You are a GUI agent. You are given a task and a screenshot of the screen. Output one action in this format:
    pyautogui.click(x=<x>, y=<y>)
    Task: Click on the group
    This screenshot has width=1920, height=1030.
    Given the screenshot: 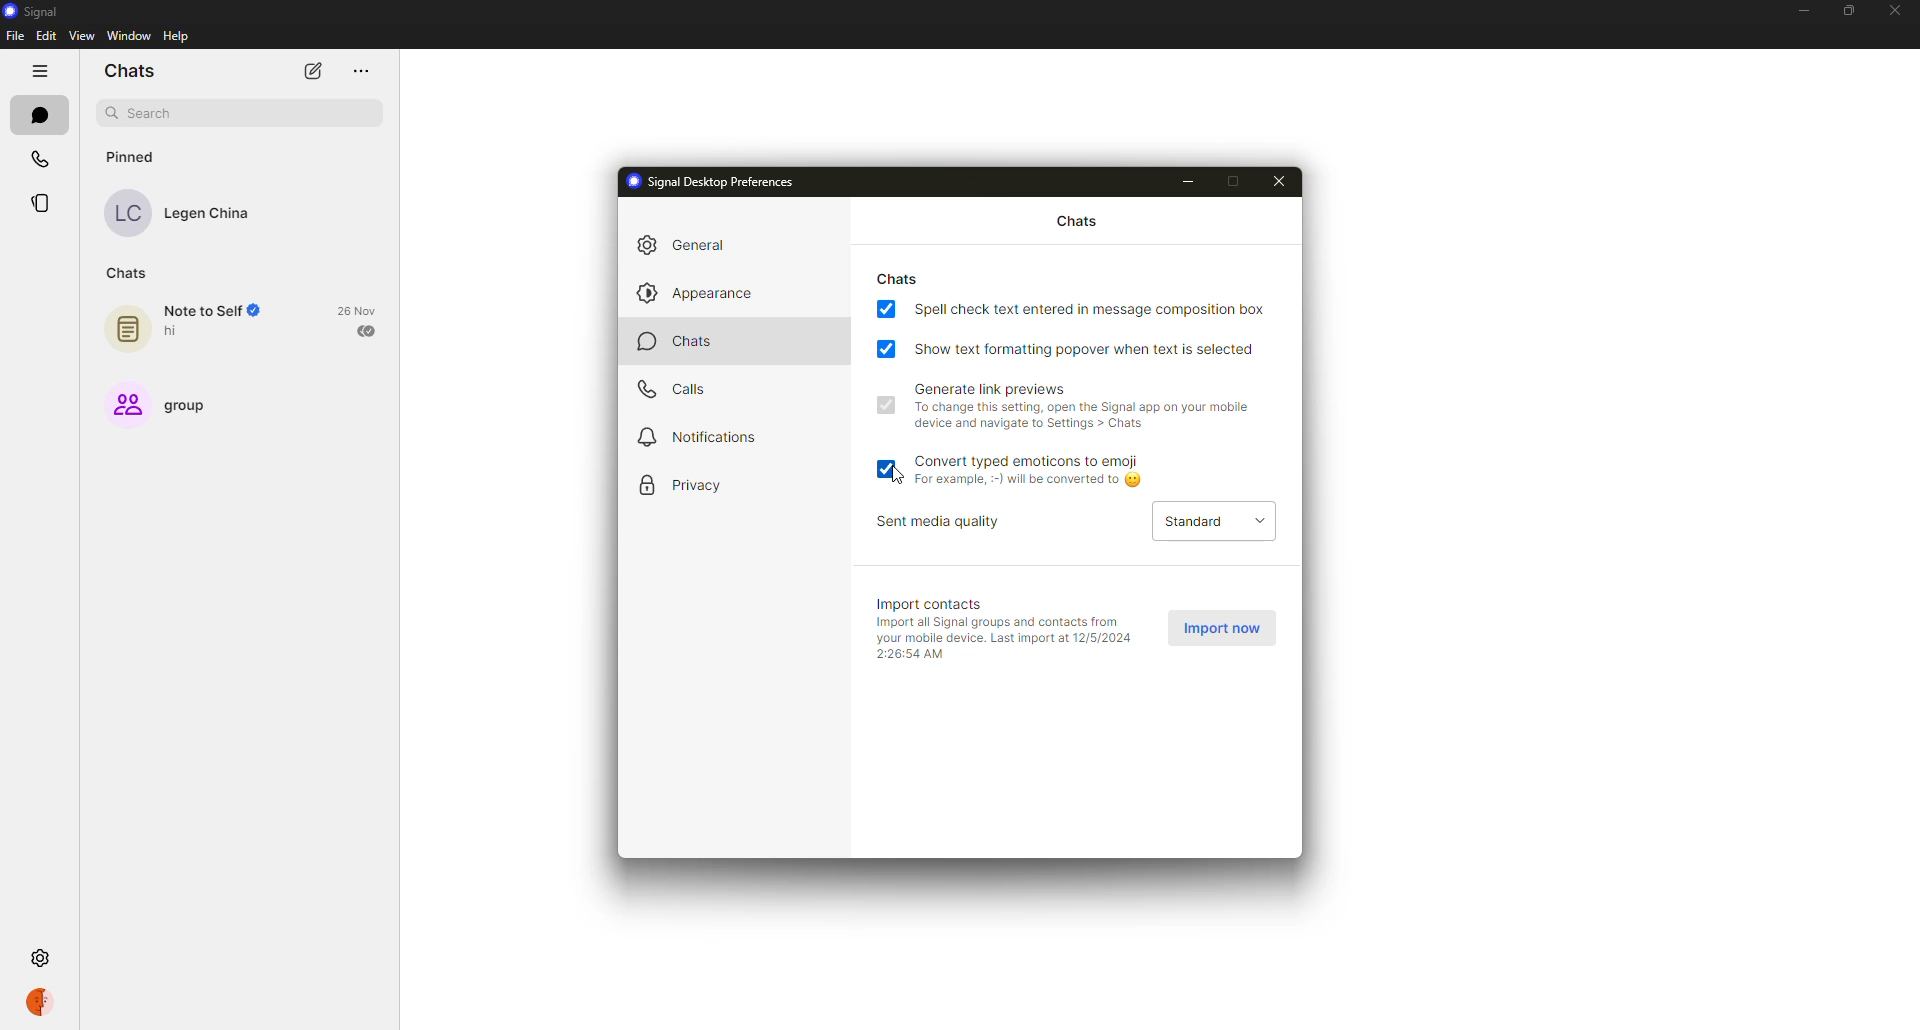 What is the action you would take?
    pyautogui.click(x=167, y=402)
    